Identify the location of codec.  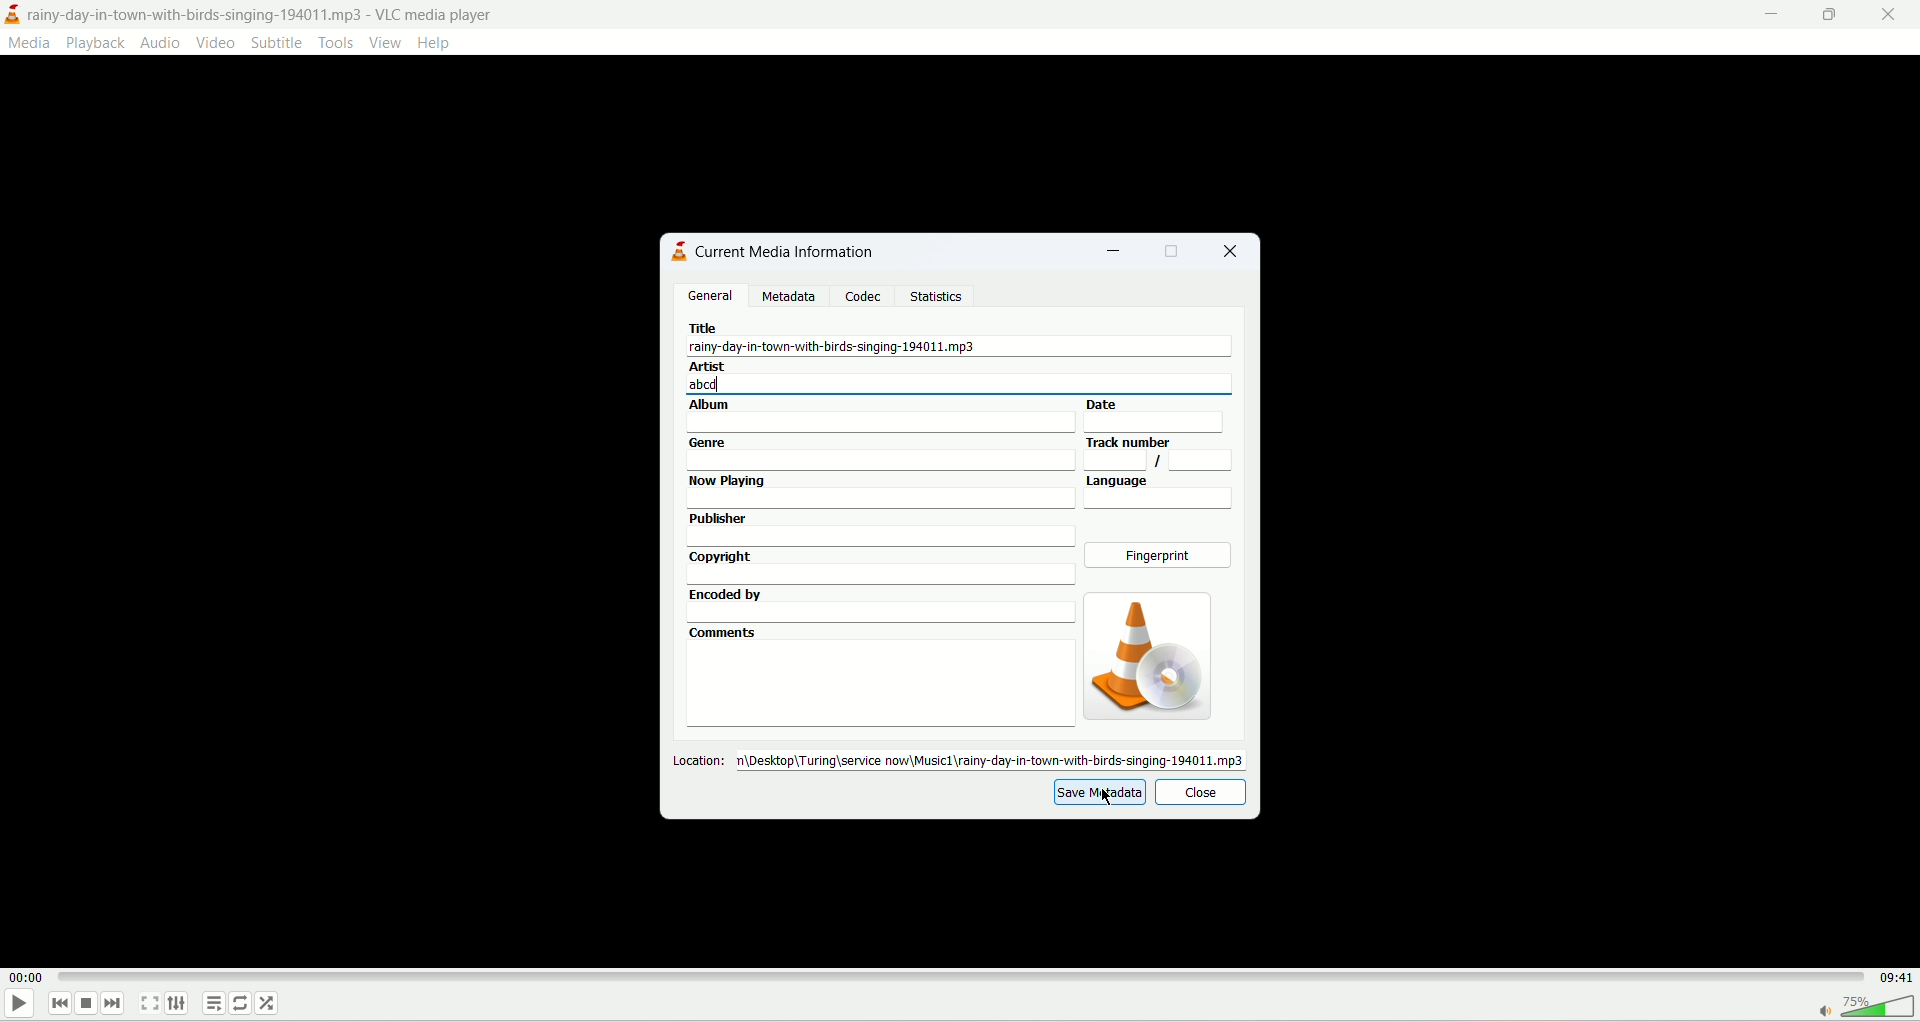
(868, 296).